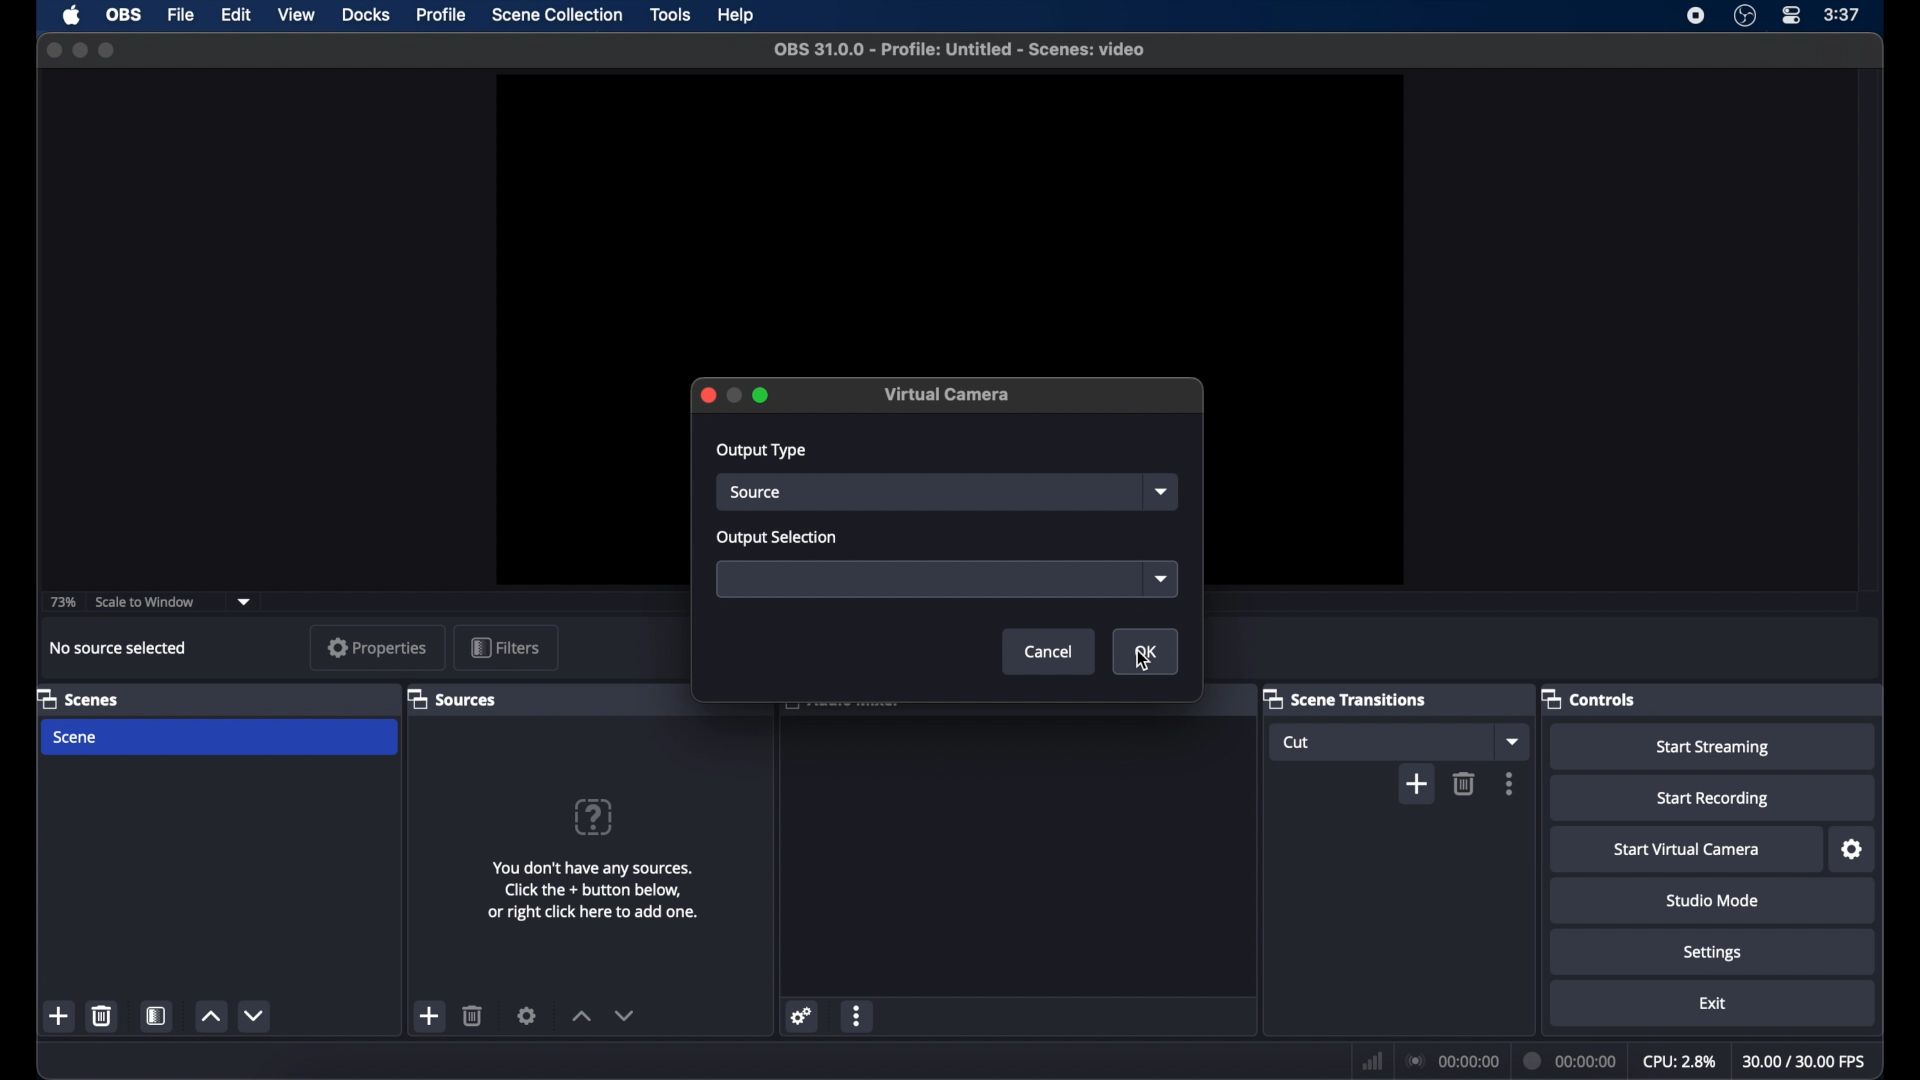  I want to click on apple icon, so click(72, 16).